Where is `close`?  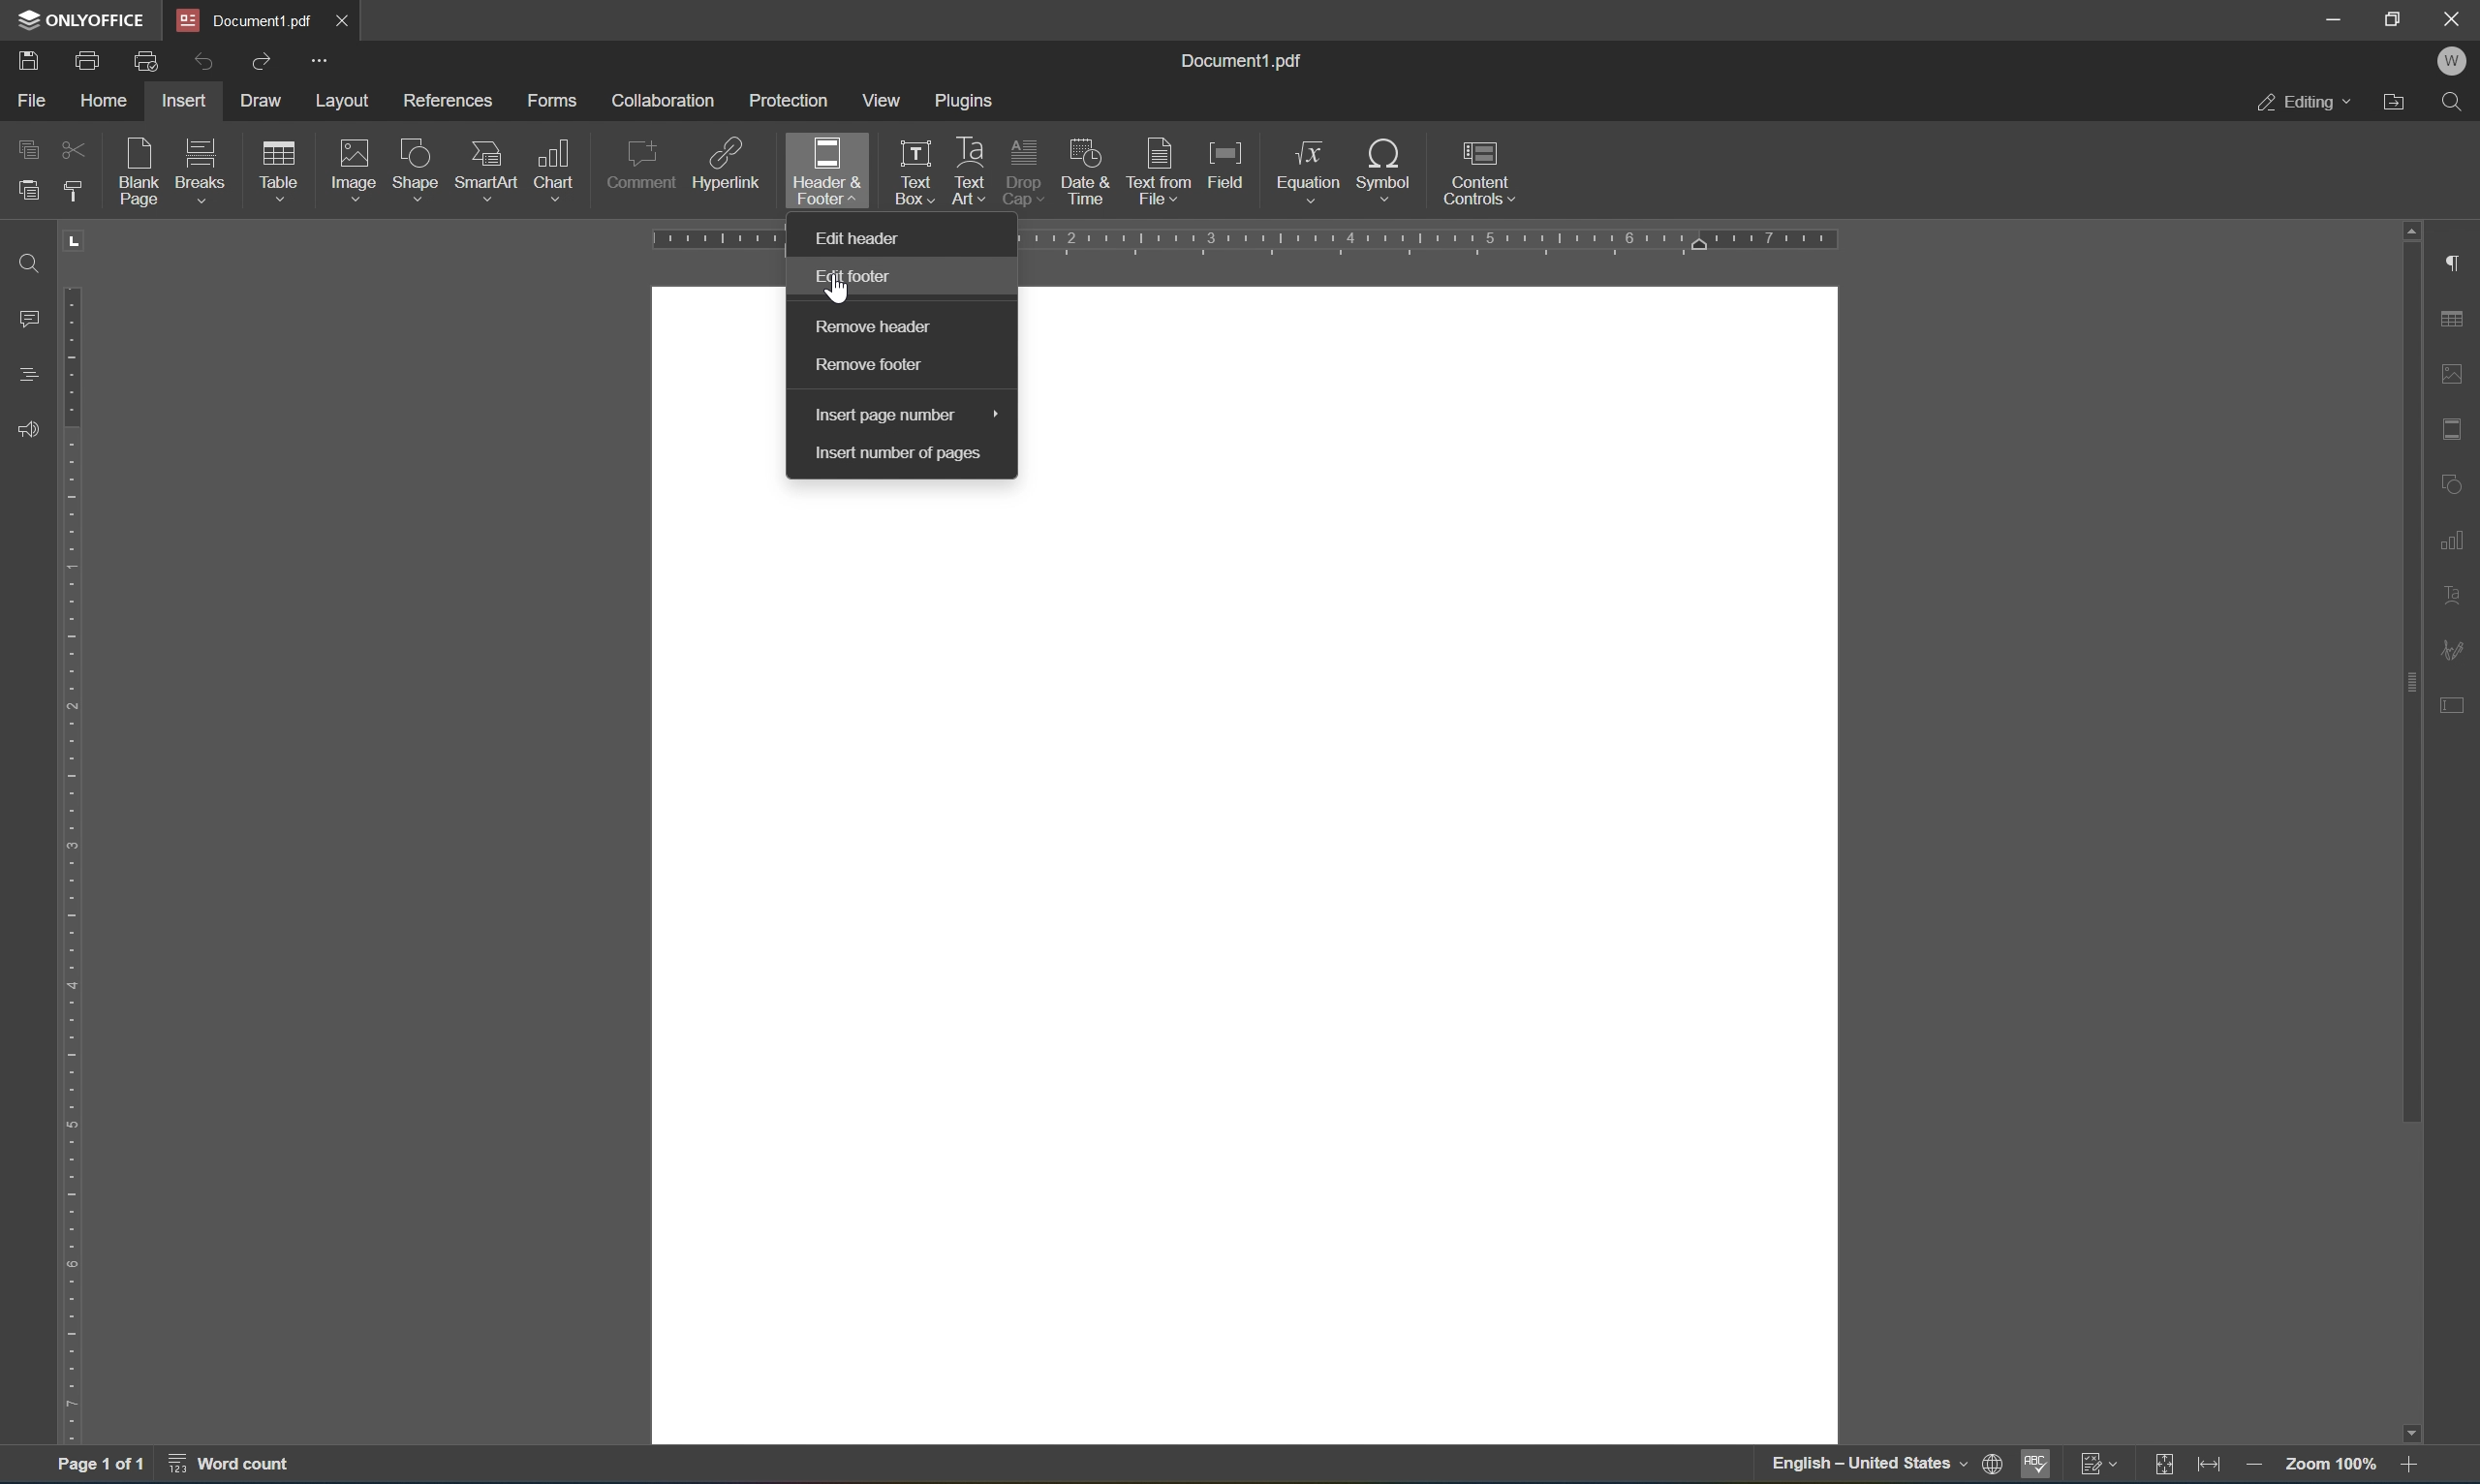 close is located at coordinates (2455, 20).